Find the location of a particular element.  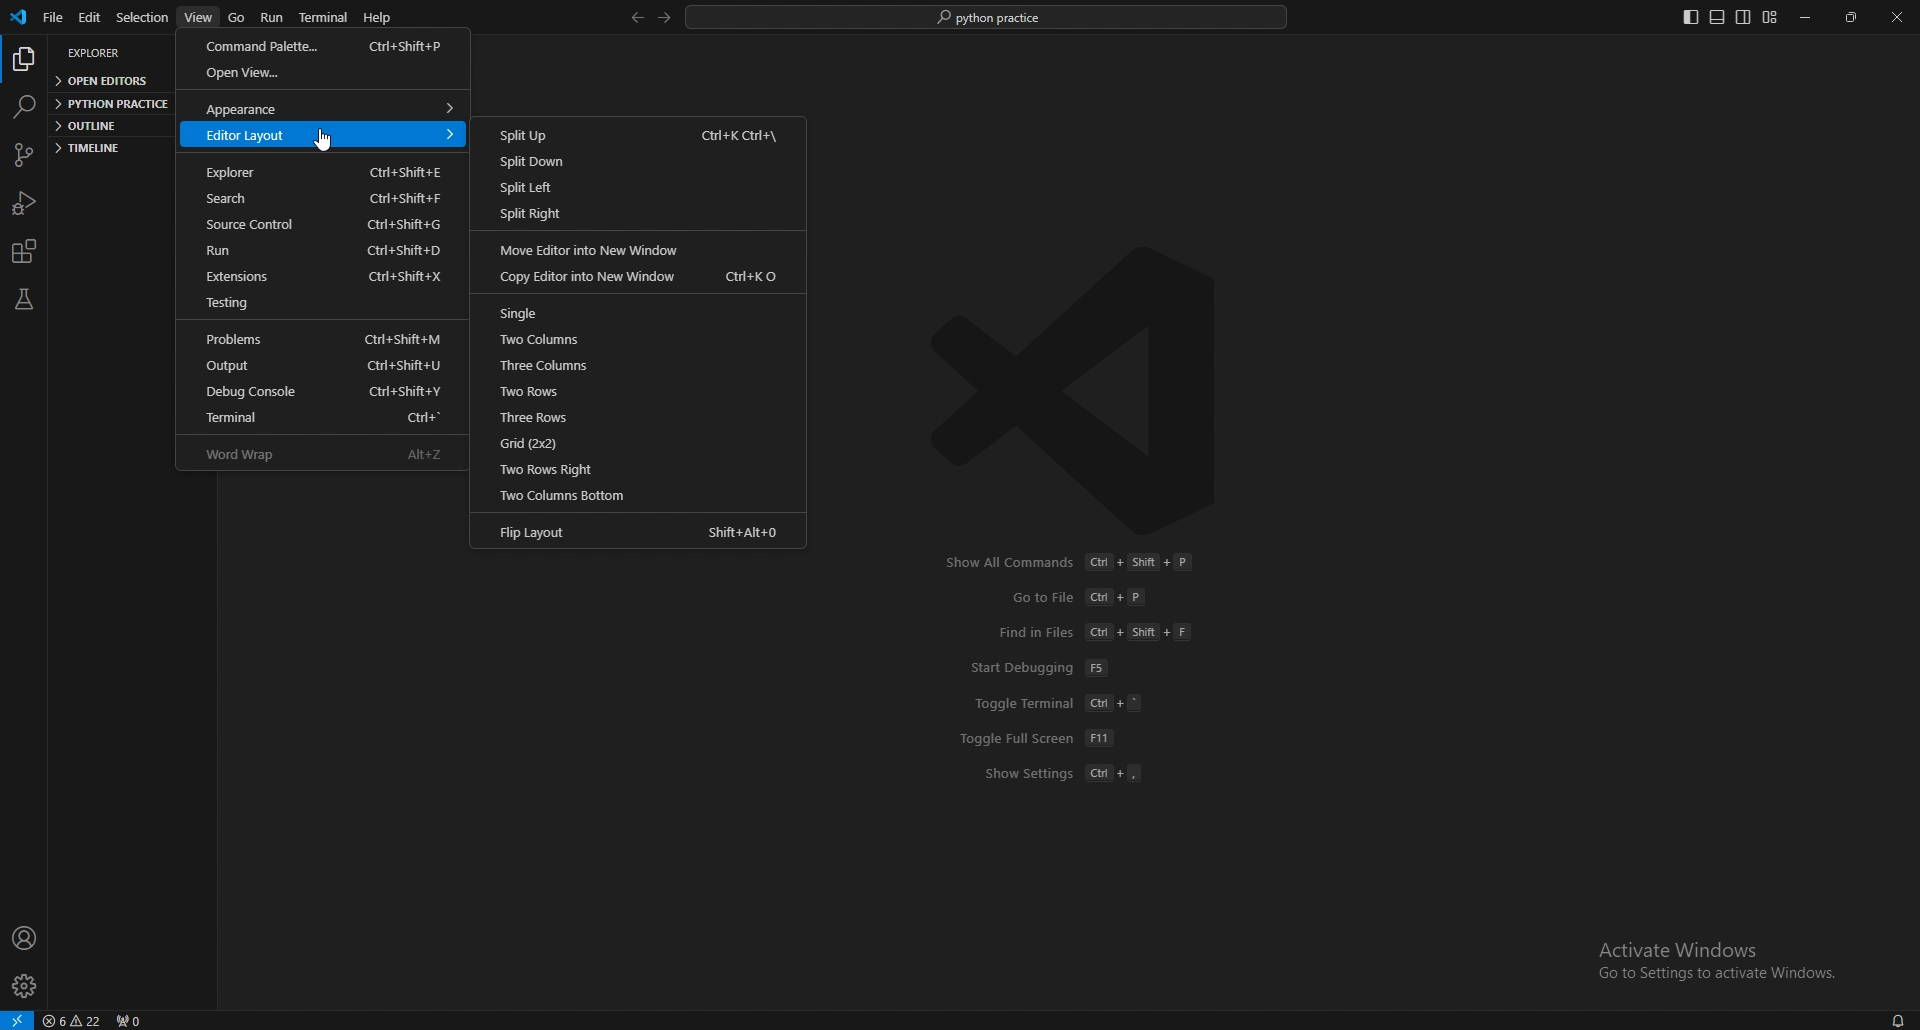

Activate Windows
Go to Settings to activate Windows. is located at coordinates (1720, 961).